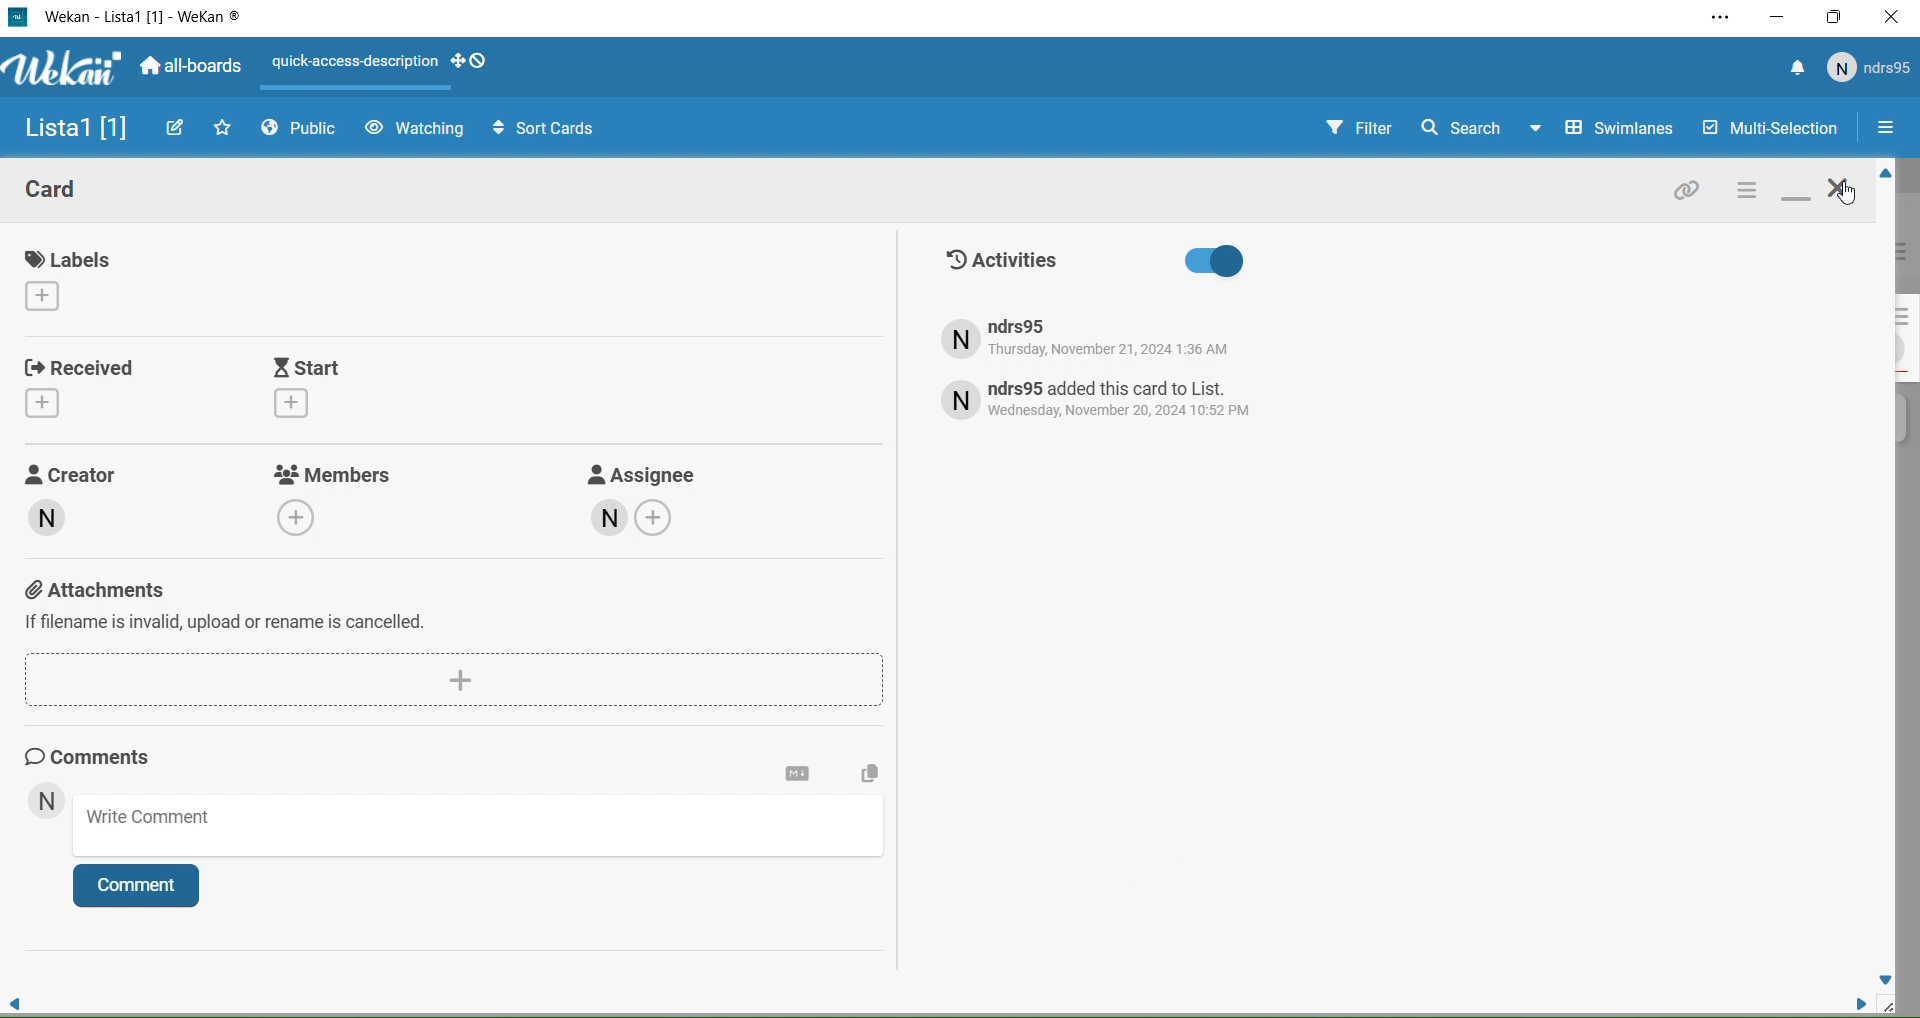 This screenshot has width=1920, height=1018. I want to click on User, so click(46, 803).